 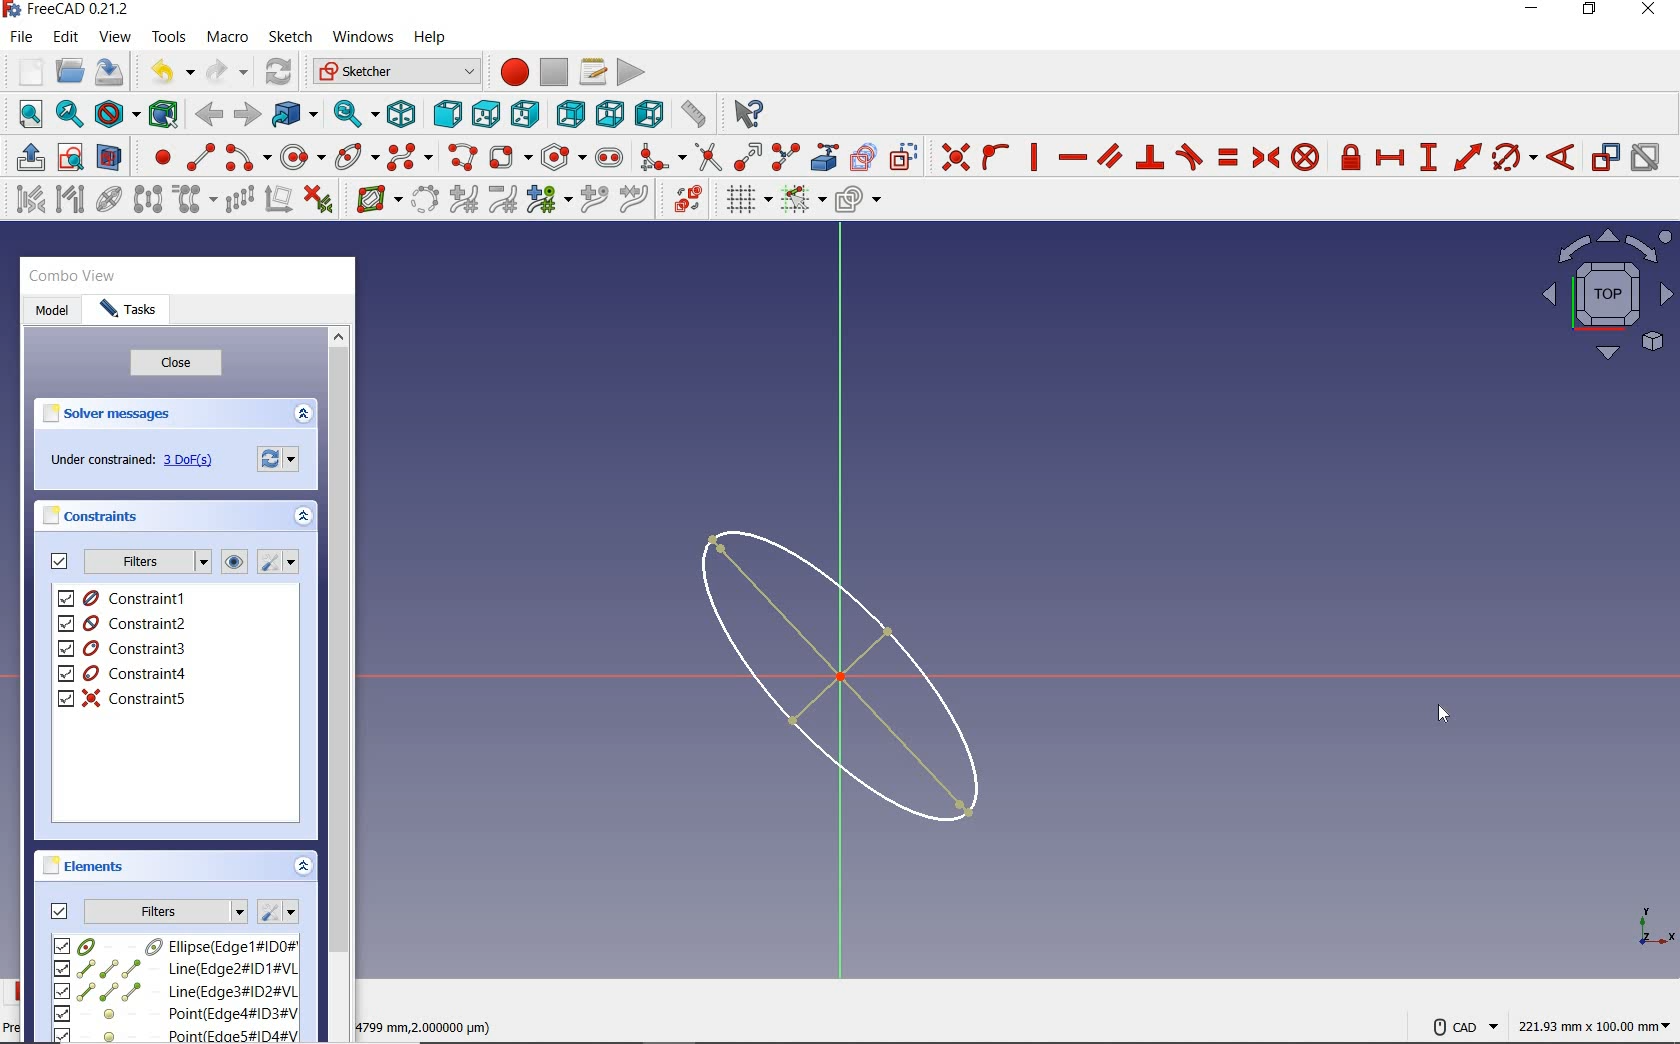 What do you see at coordinates (1108, 155) in the screenshot?
I see `constrain parallel` at bounding box center [1108, 155].